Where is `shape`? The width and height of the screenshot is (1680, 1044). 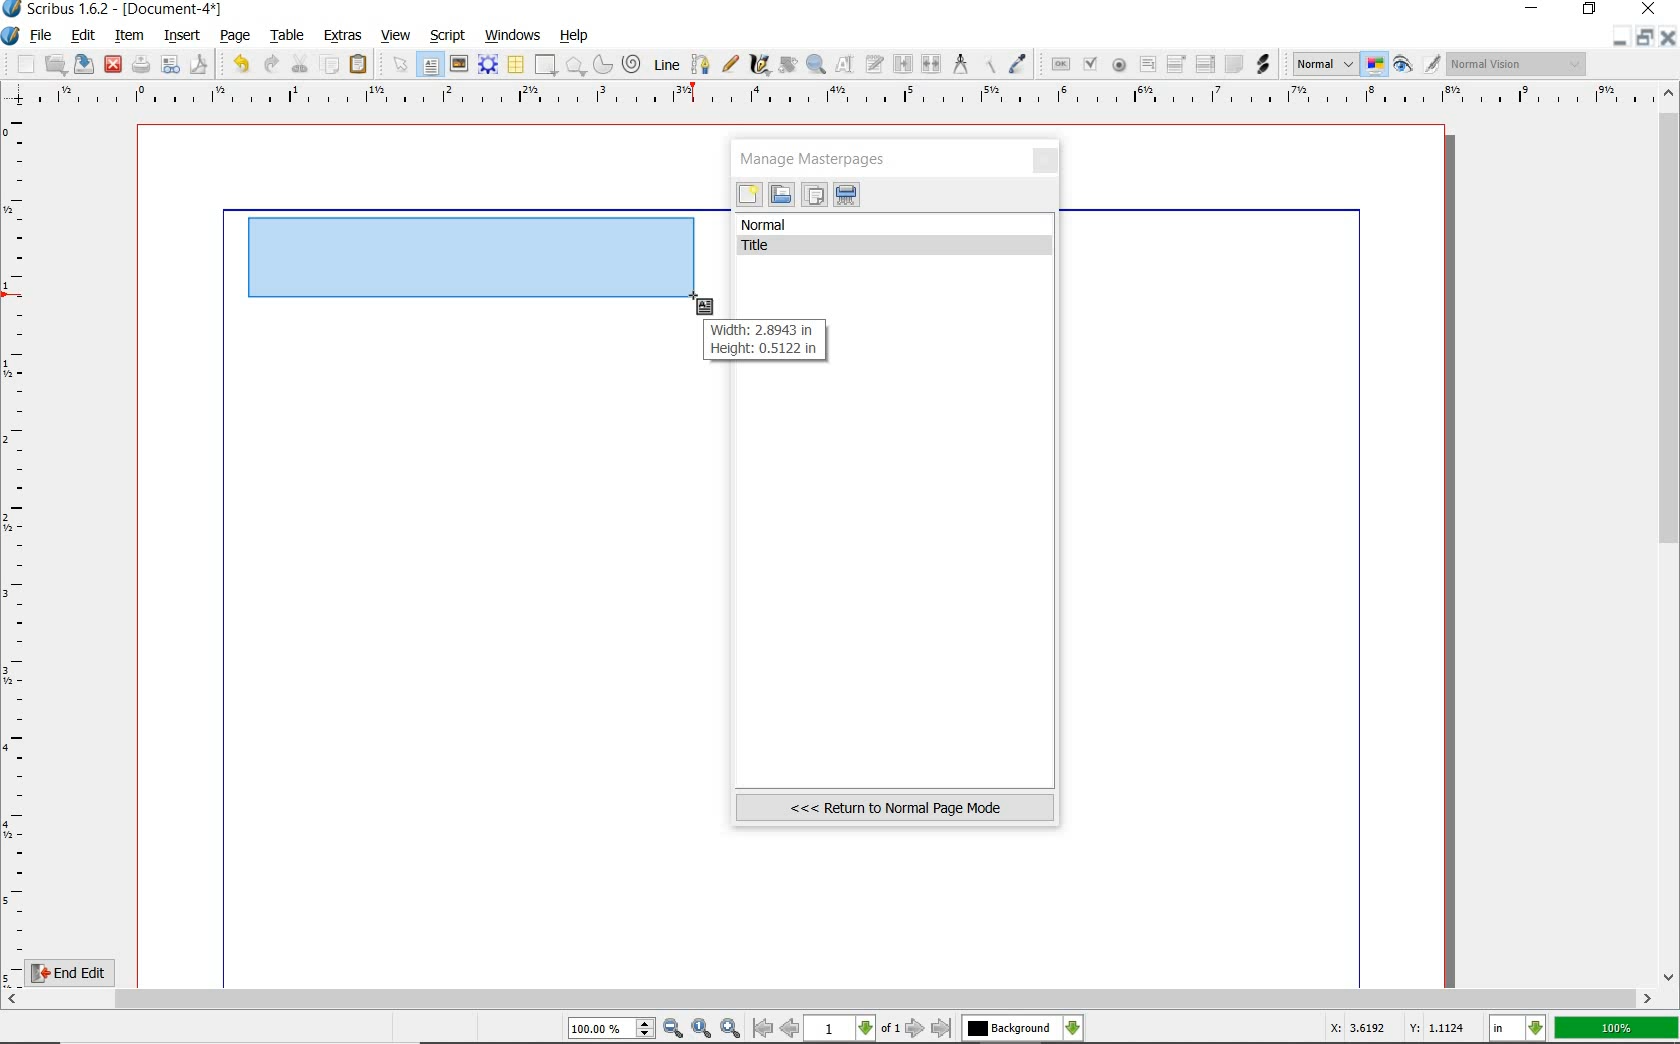 shape is located at coordinates (546, 66).